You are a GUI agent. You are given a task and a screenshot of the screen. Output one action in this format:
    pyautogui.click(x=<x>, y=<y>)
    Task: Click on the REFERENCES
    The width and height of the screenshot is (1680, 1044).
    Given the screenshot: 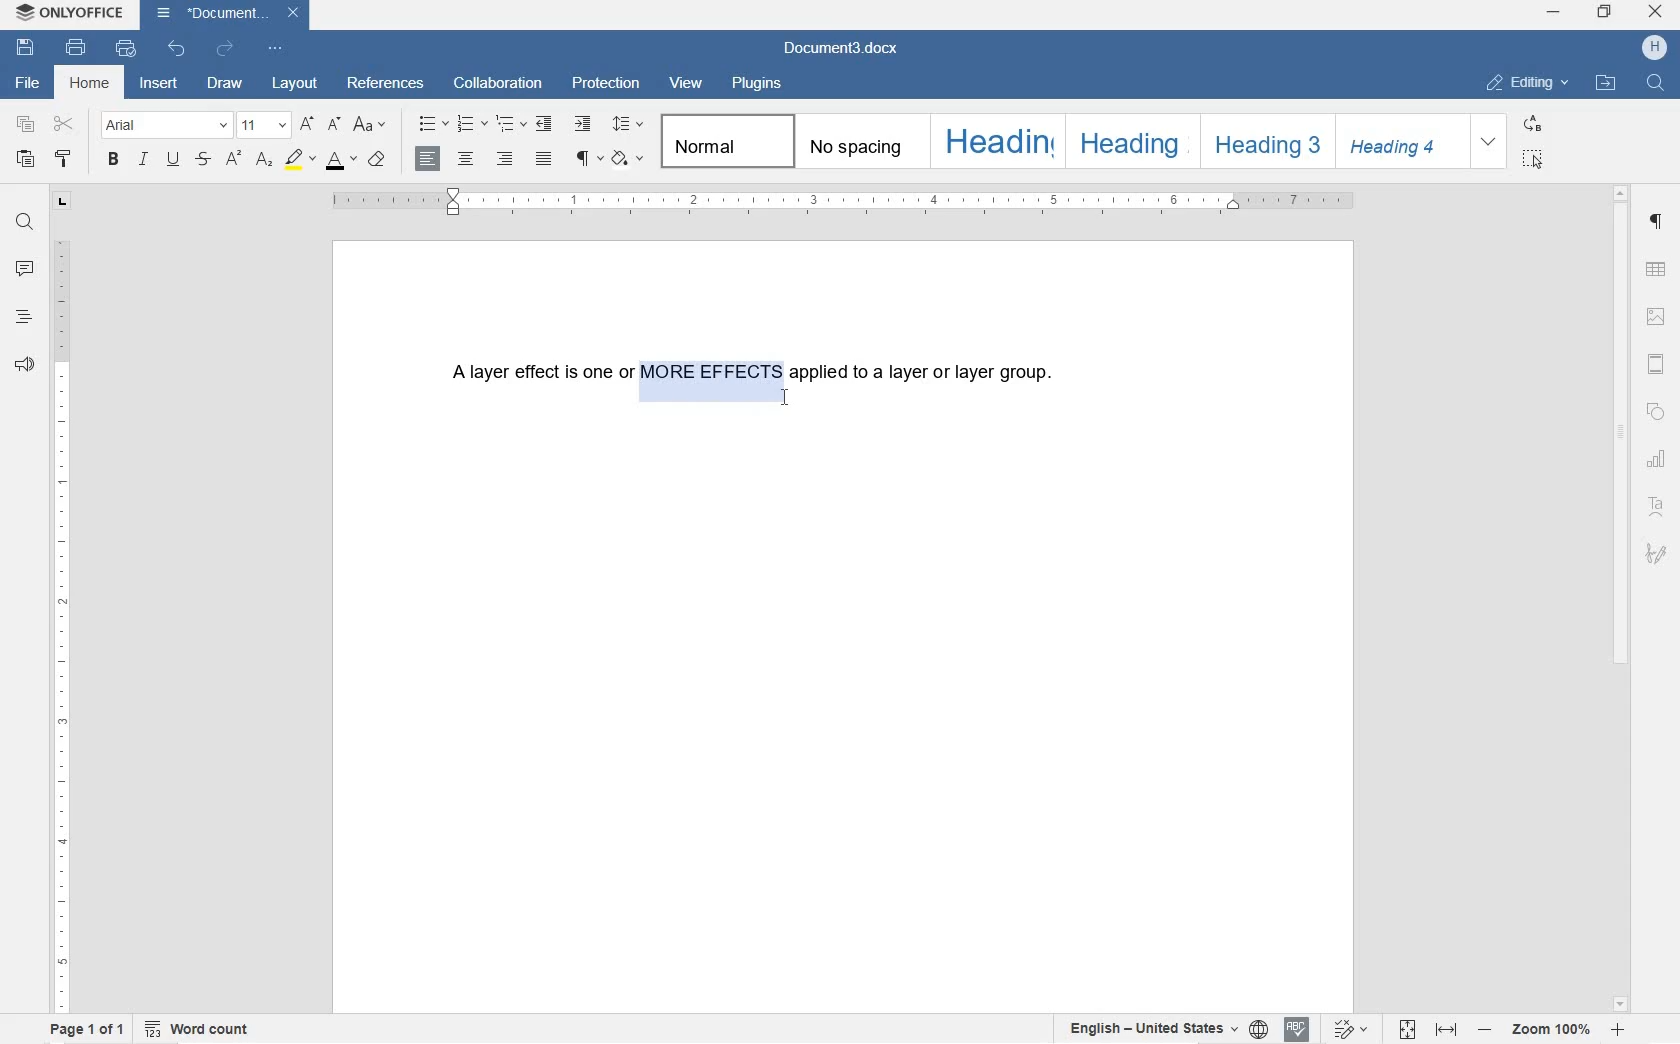 What is the action you would take?
    pyautogui.click(x=388, y=85)
    